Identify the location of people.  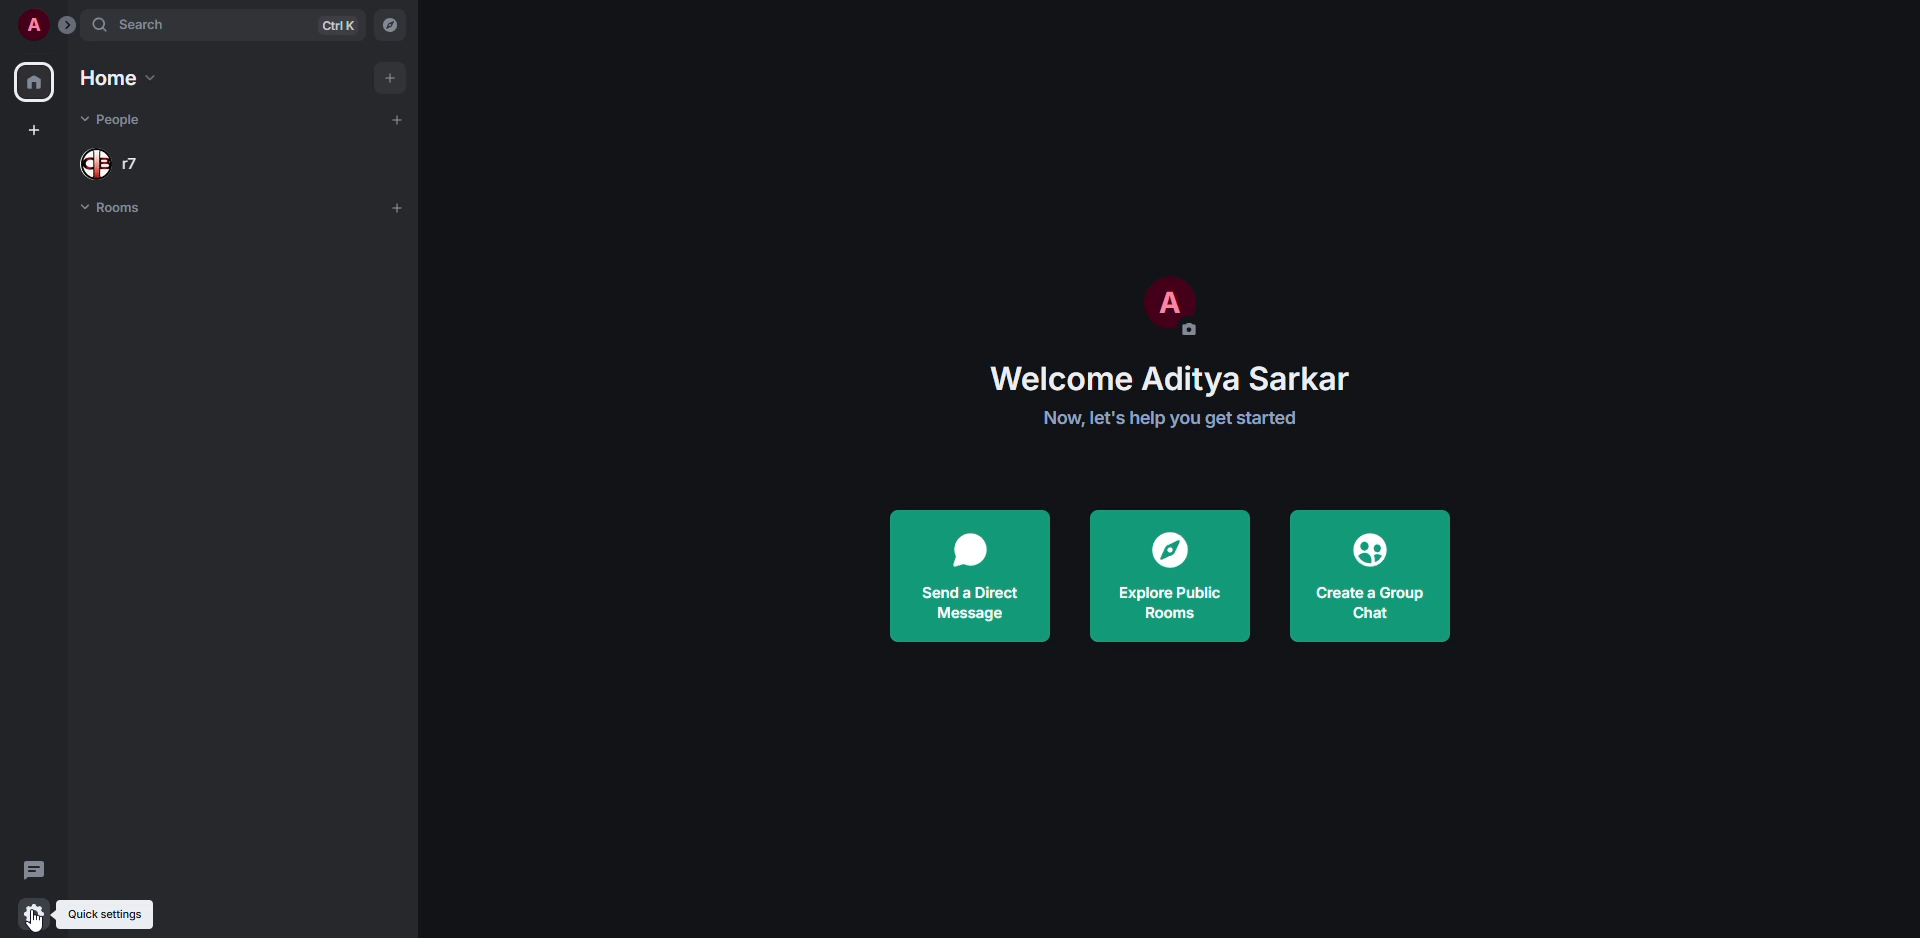
(112, 163).